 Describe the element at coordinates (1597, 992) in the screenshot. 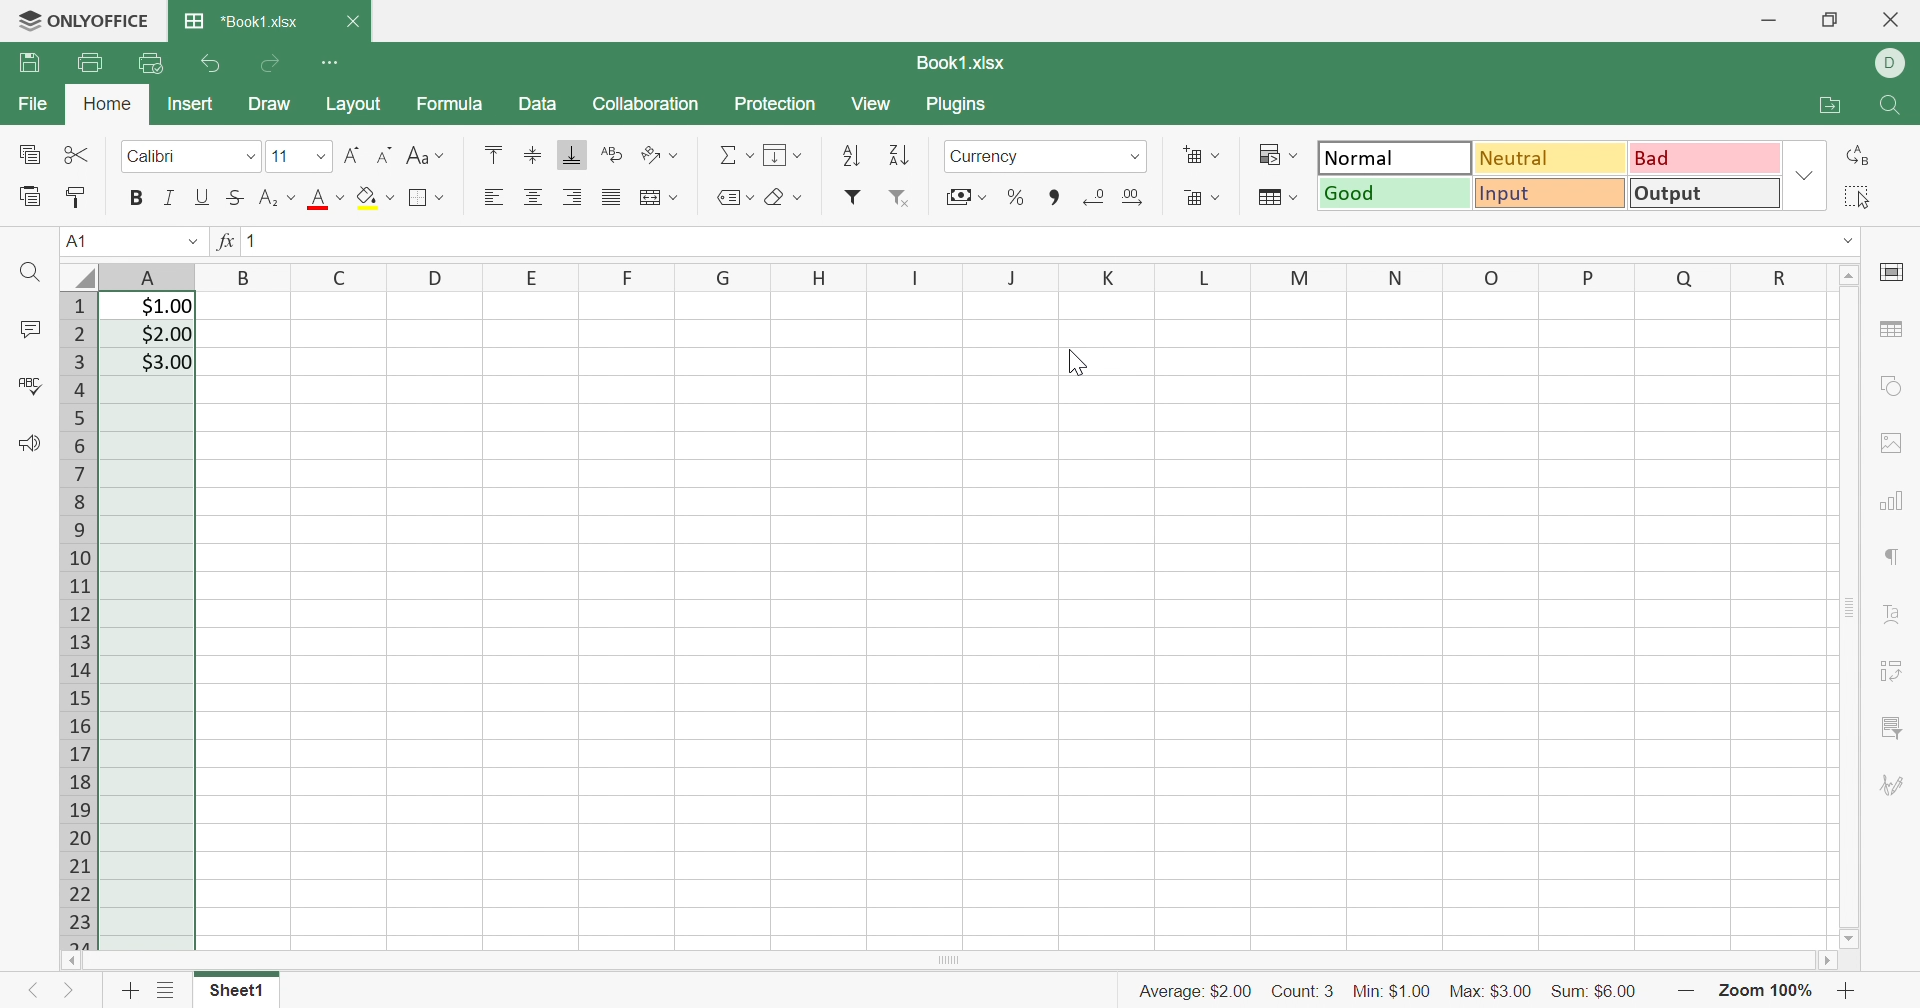

I see `Sum: $6.00` at that location.